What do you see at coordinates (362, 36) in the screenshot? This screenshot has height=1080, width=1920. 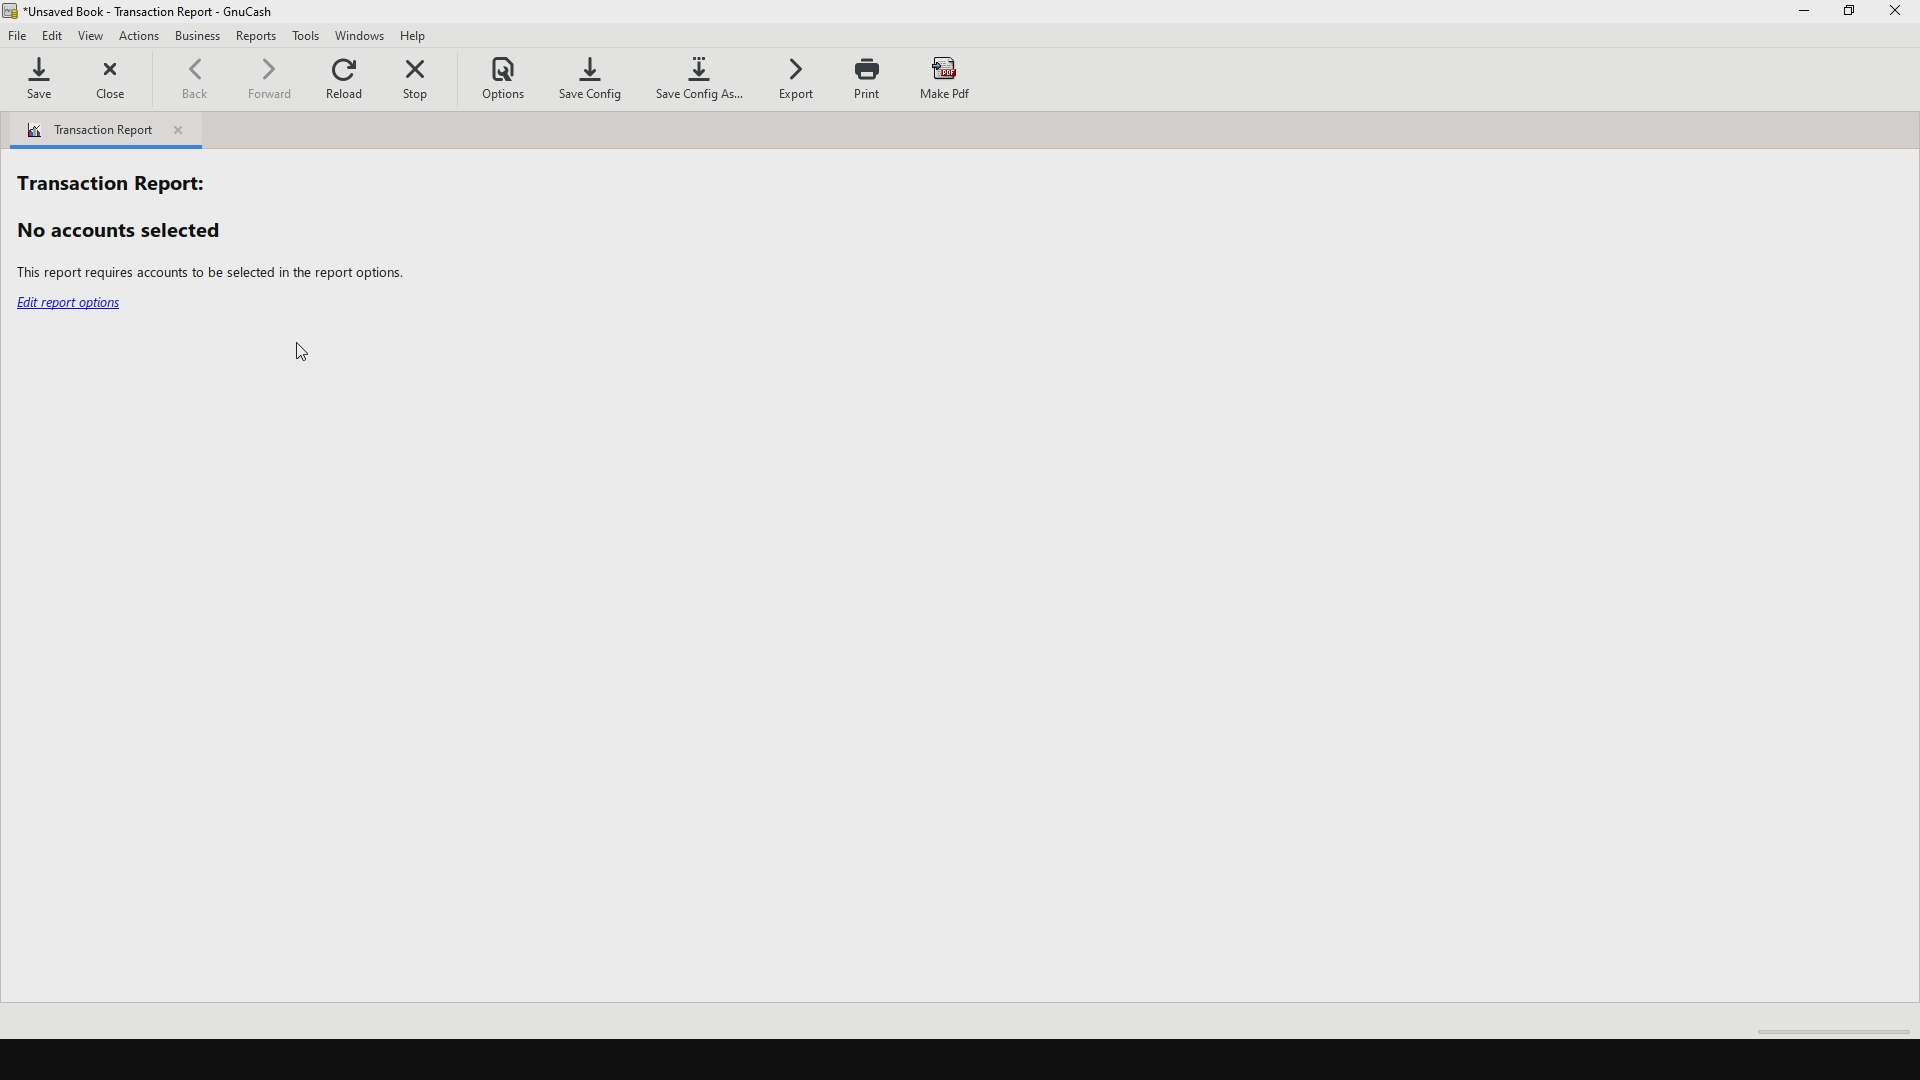 I see `windows` at bounding box center [362, 36].